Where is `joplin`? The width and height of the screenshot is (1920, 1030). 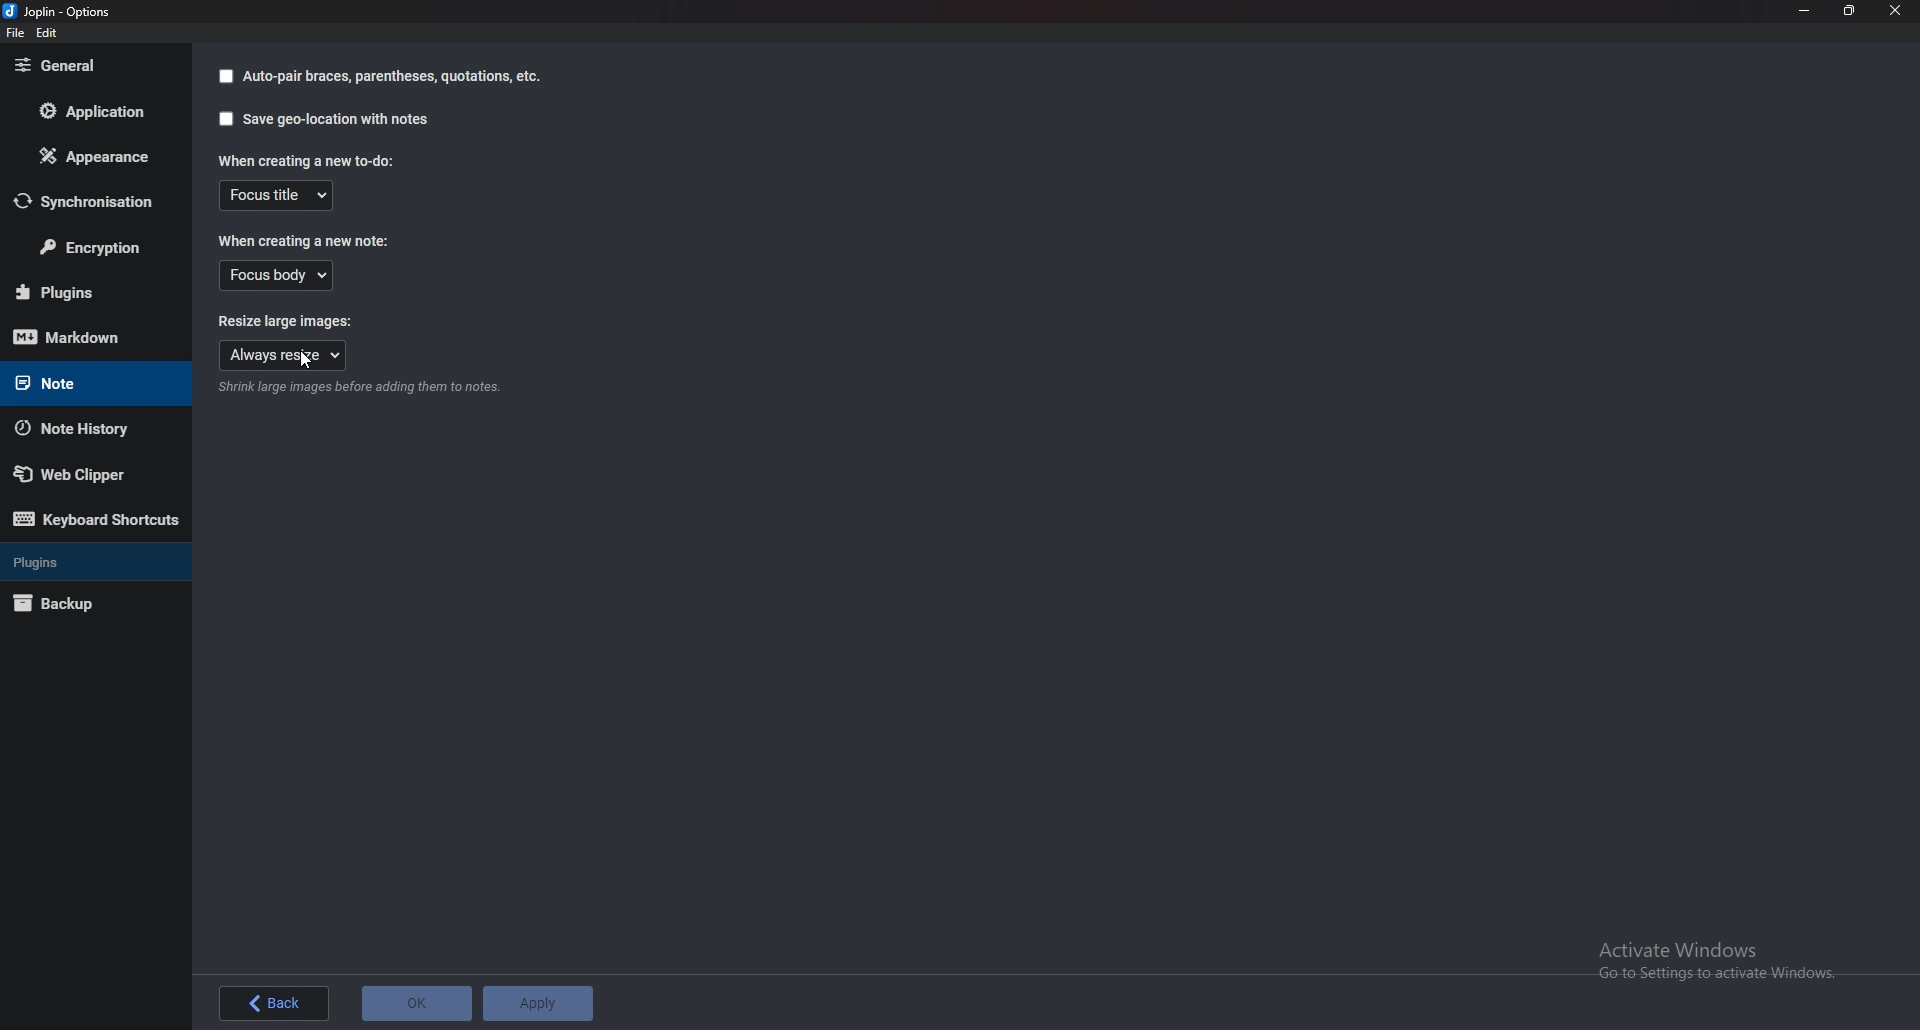
joplin is located at coordinates (61, 11).